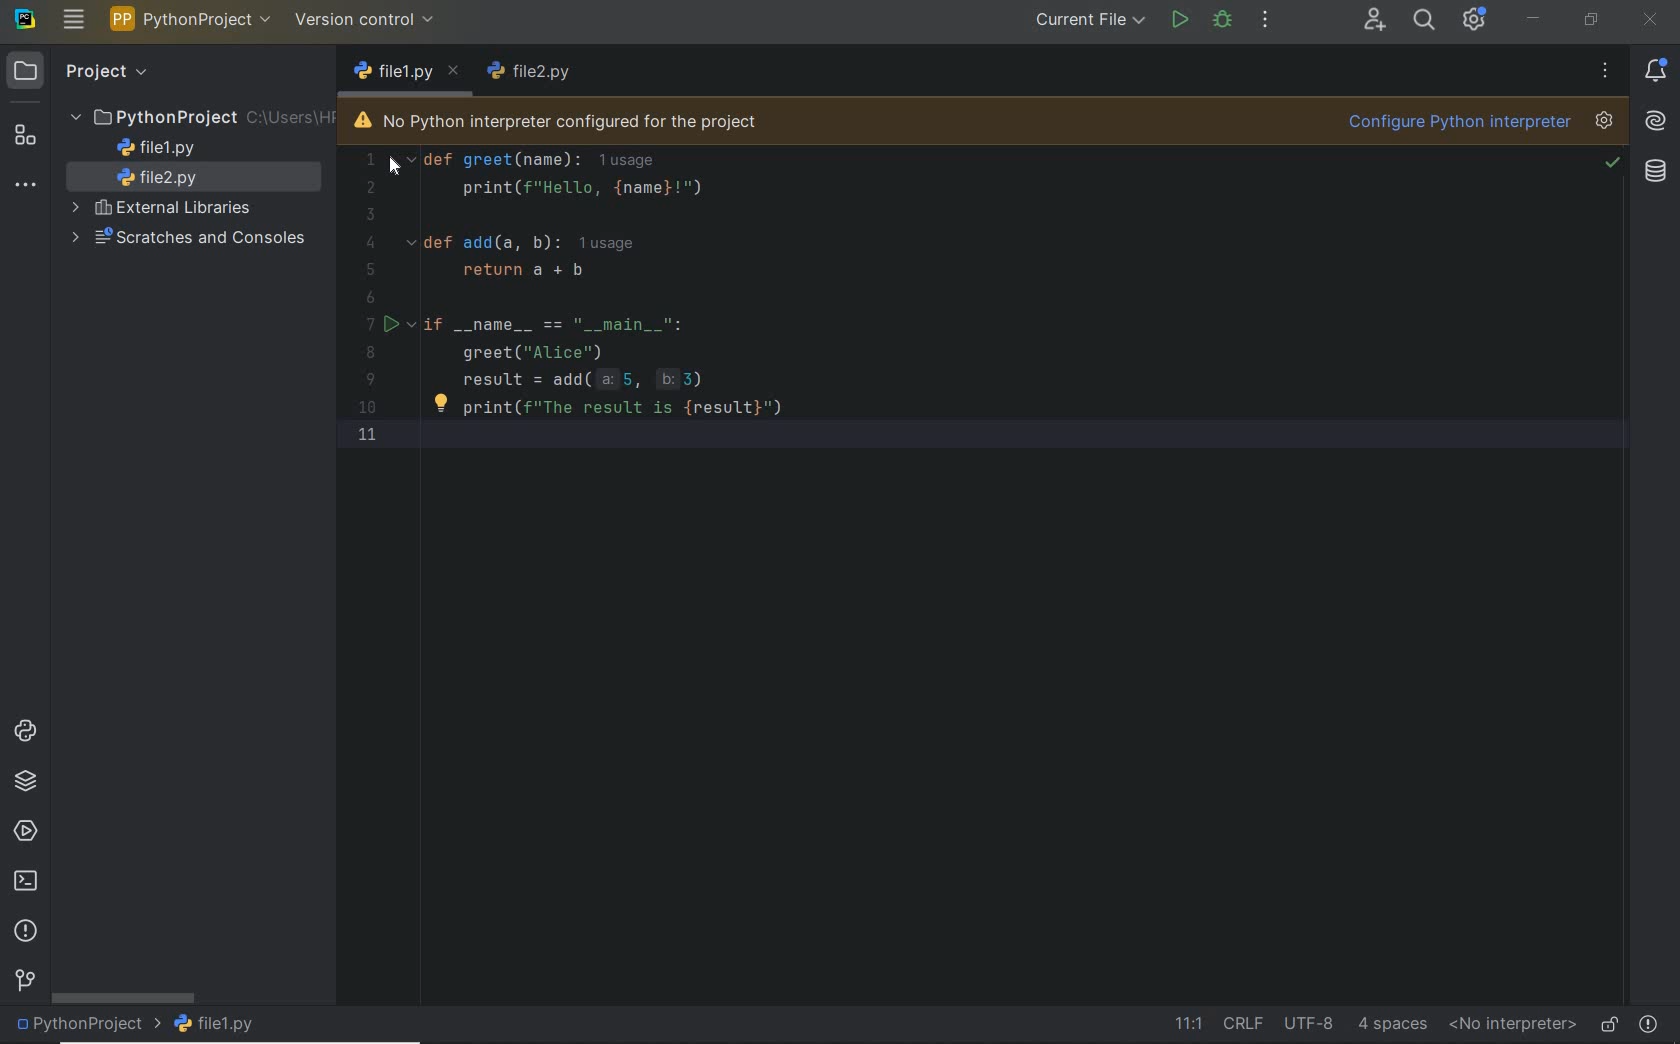 This screenshot has height=1044, width=1680. What do you see at coordinates (1660, 70) in the screenshot?
I see `notifications` at bounding box center [1660, 70].